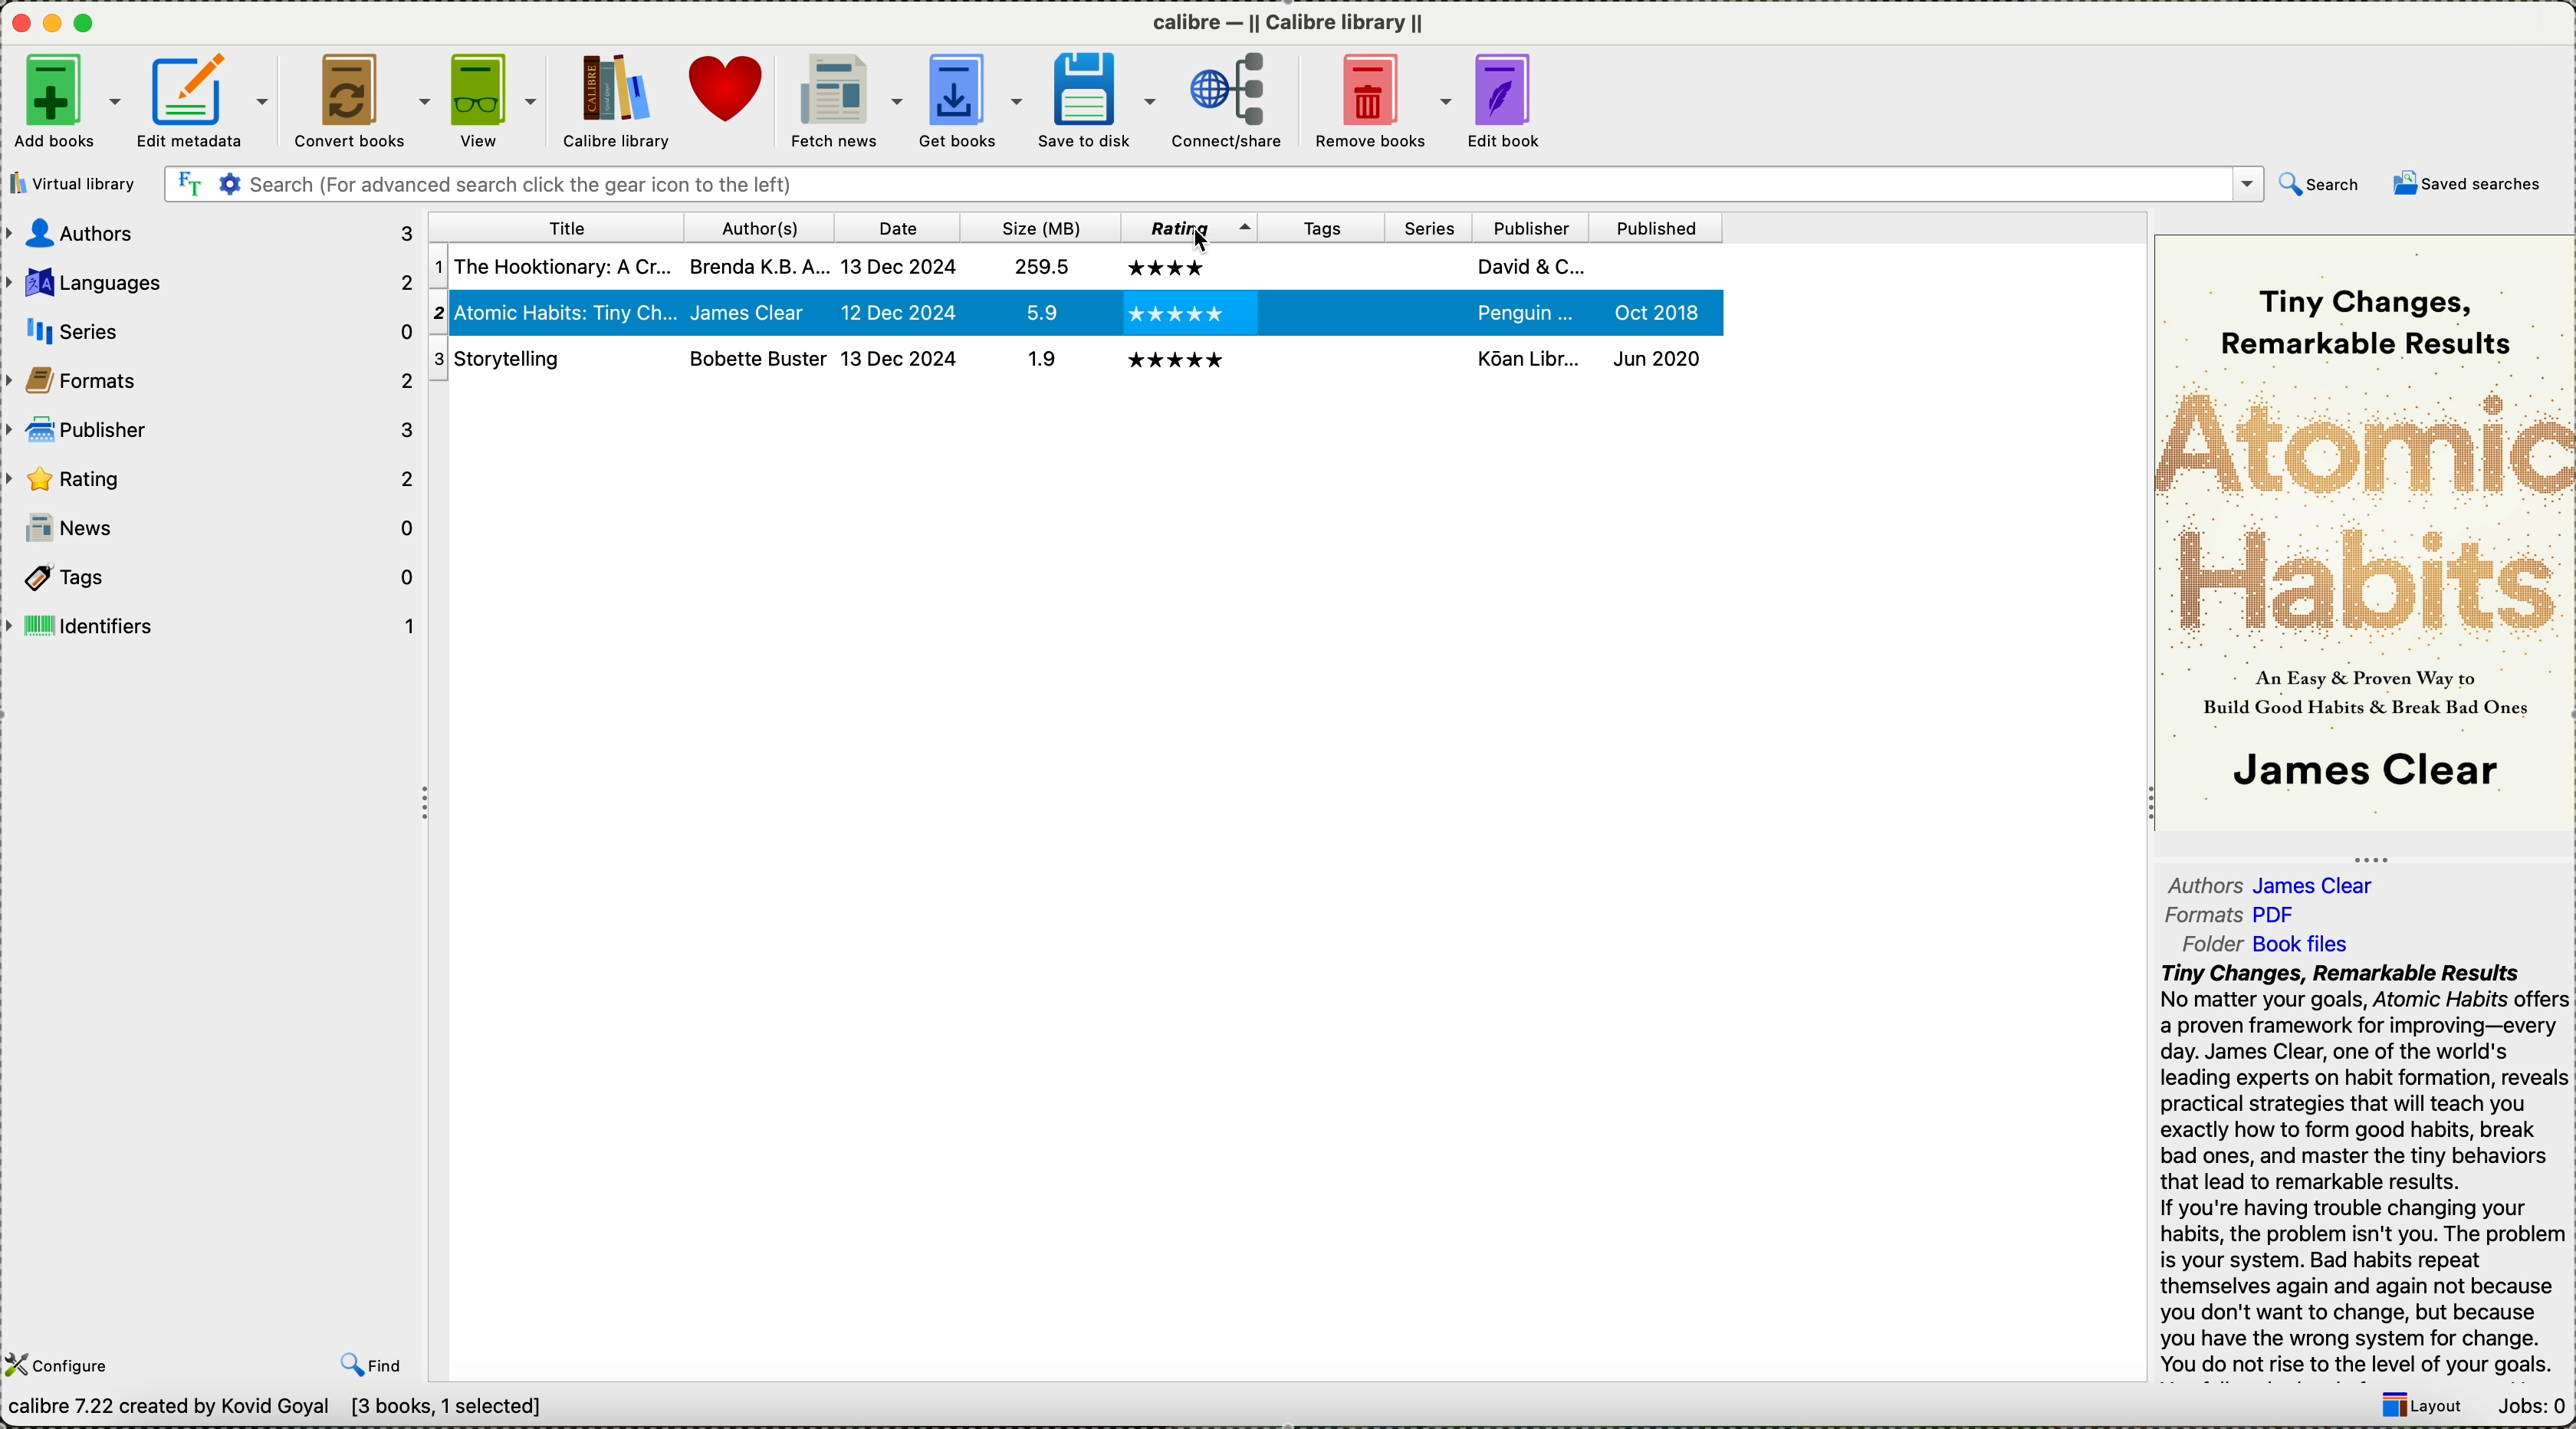 Image resolution: width=2576 pixels, height=1429 pixels. What do you see at coordinates (1528, 358) in the screenshot?
I see `koan libr...` at bounding box center [1528, 358].